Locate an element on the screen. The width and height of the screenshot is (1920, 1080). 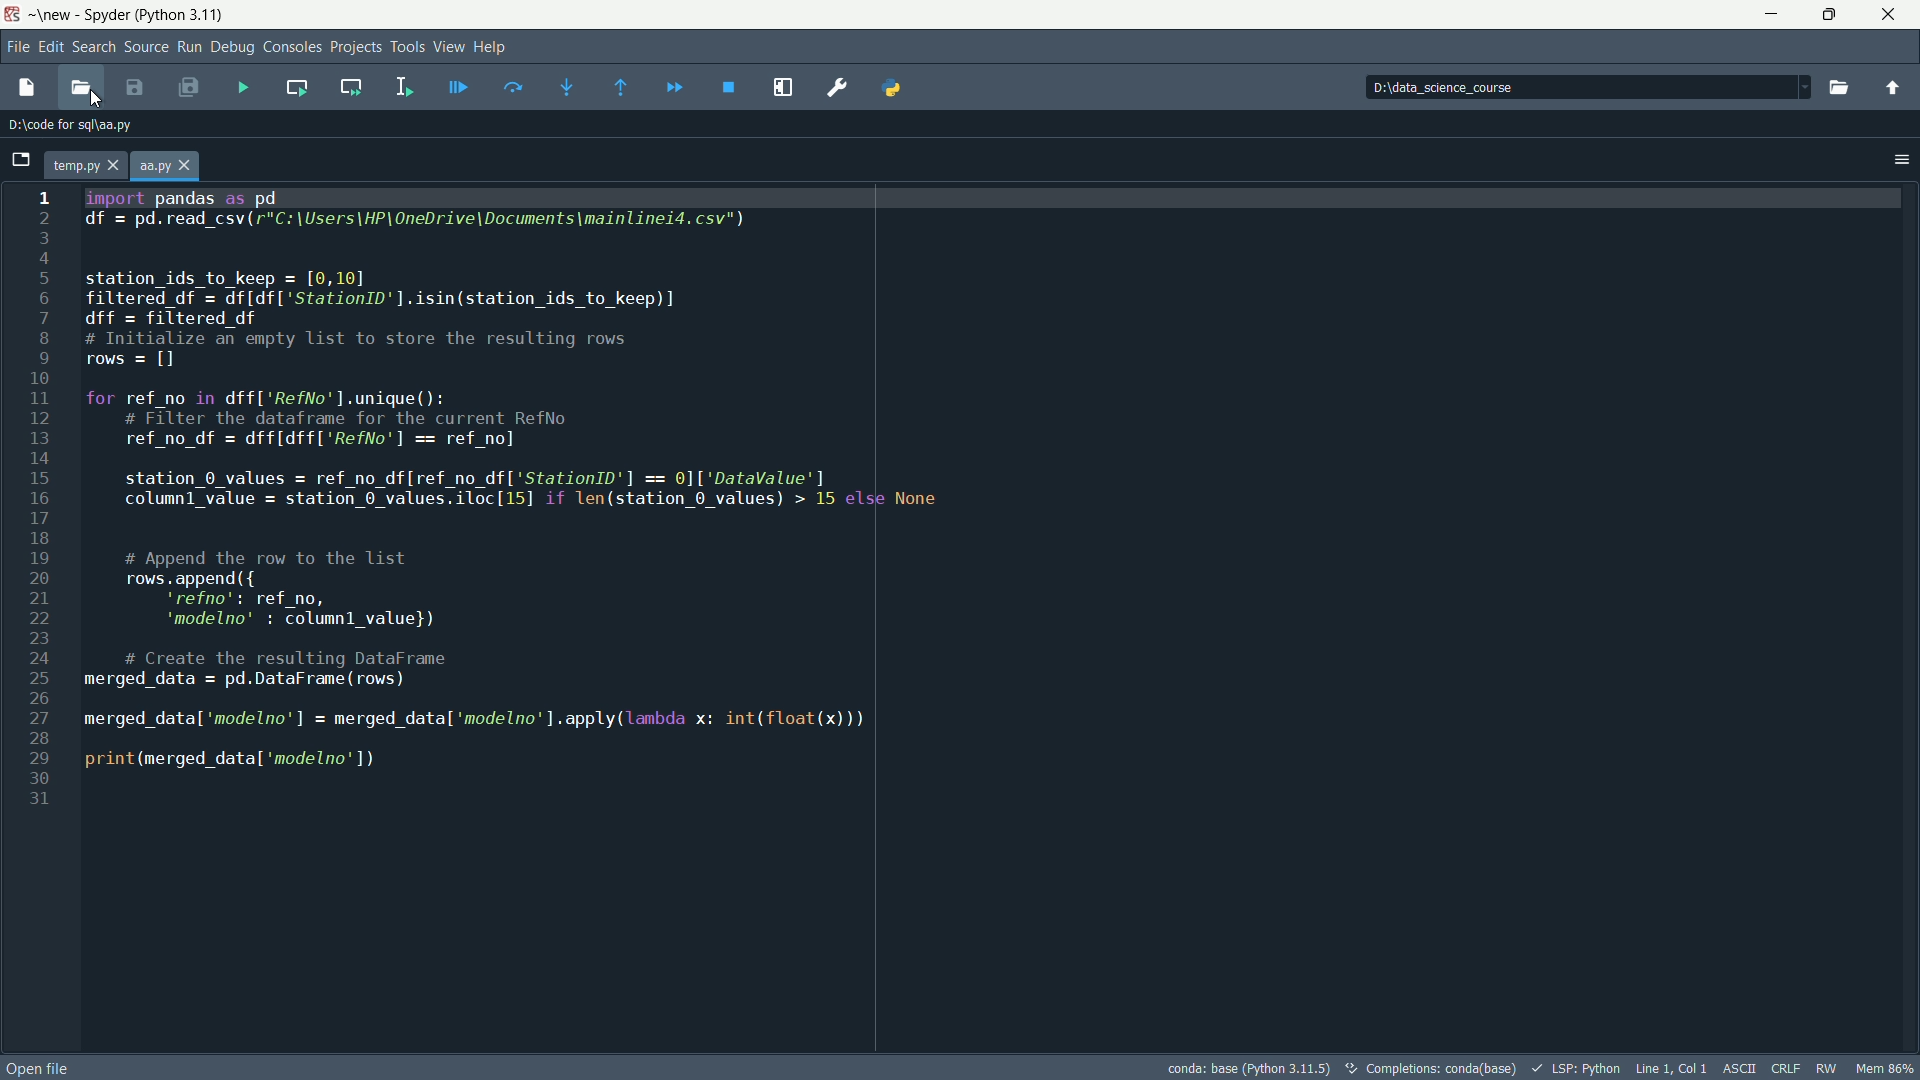
Browse a working directory is located at coordinates (1838, 87).